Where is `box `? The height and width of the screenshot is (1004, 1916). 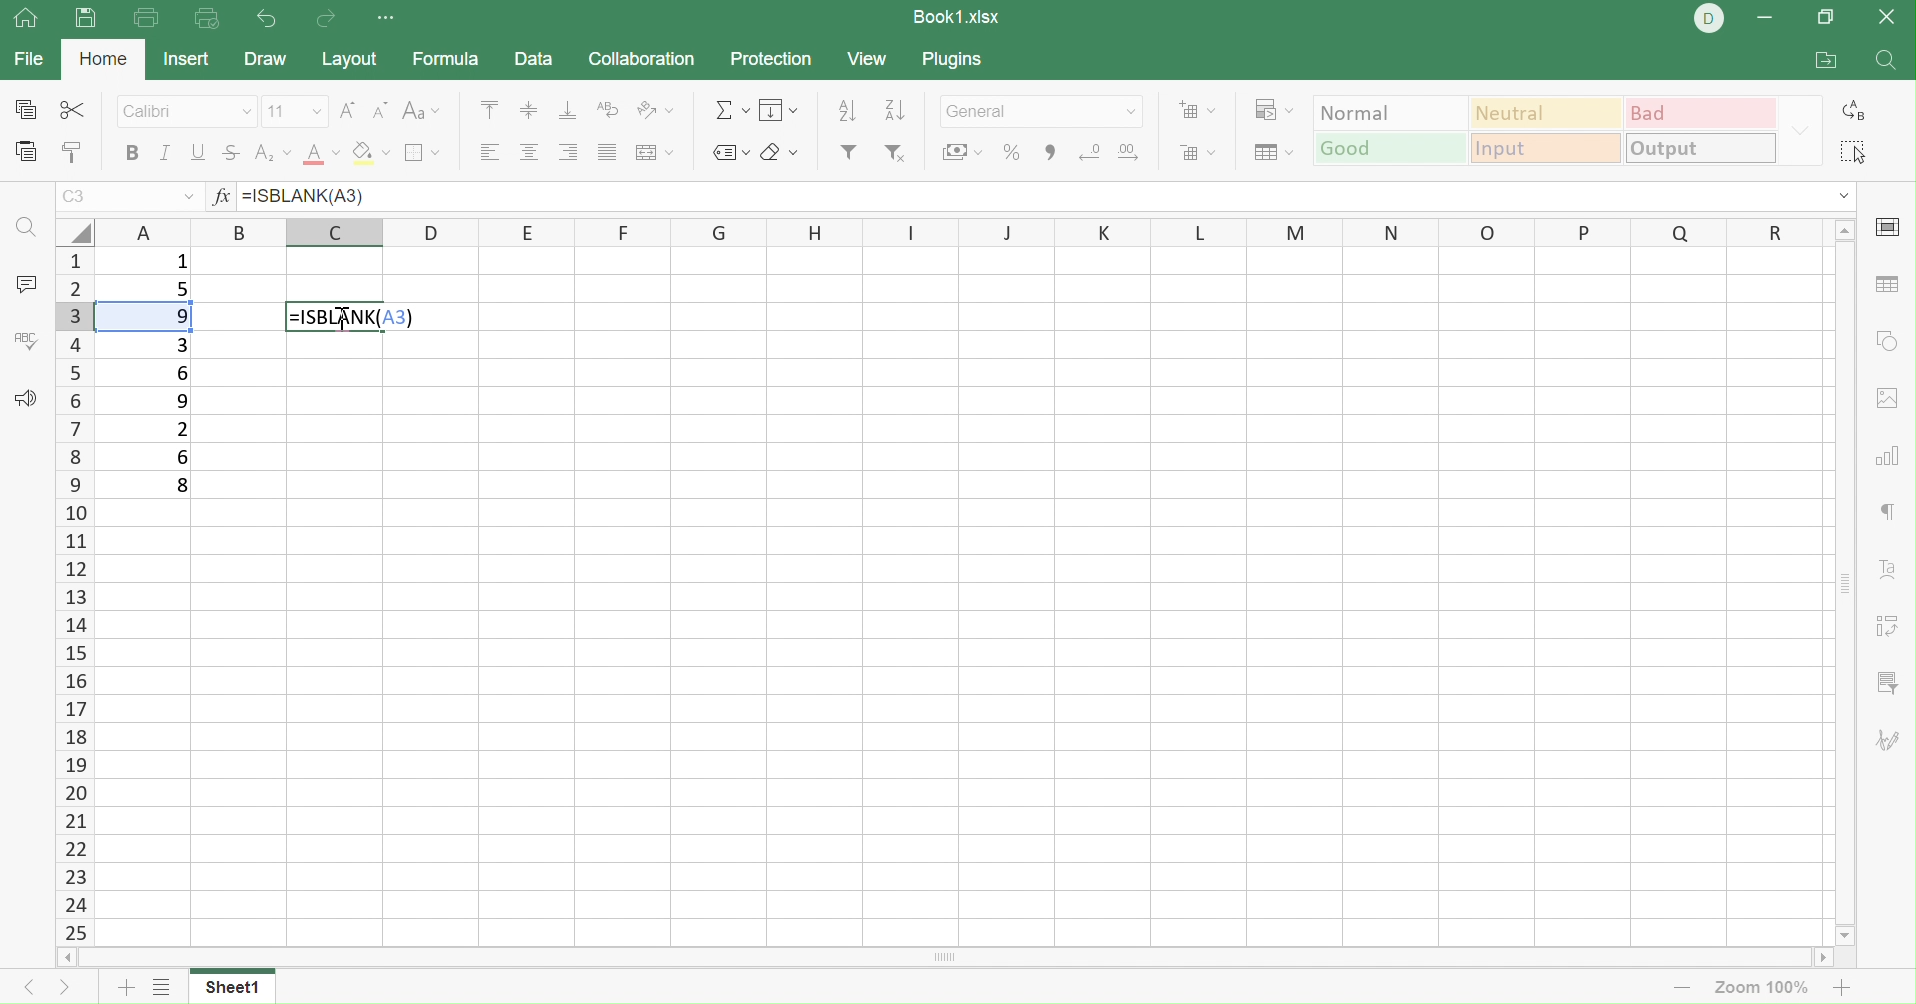
box  is located at coordinates (143, 318).